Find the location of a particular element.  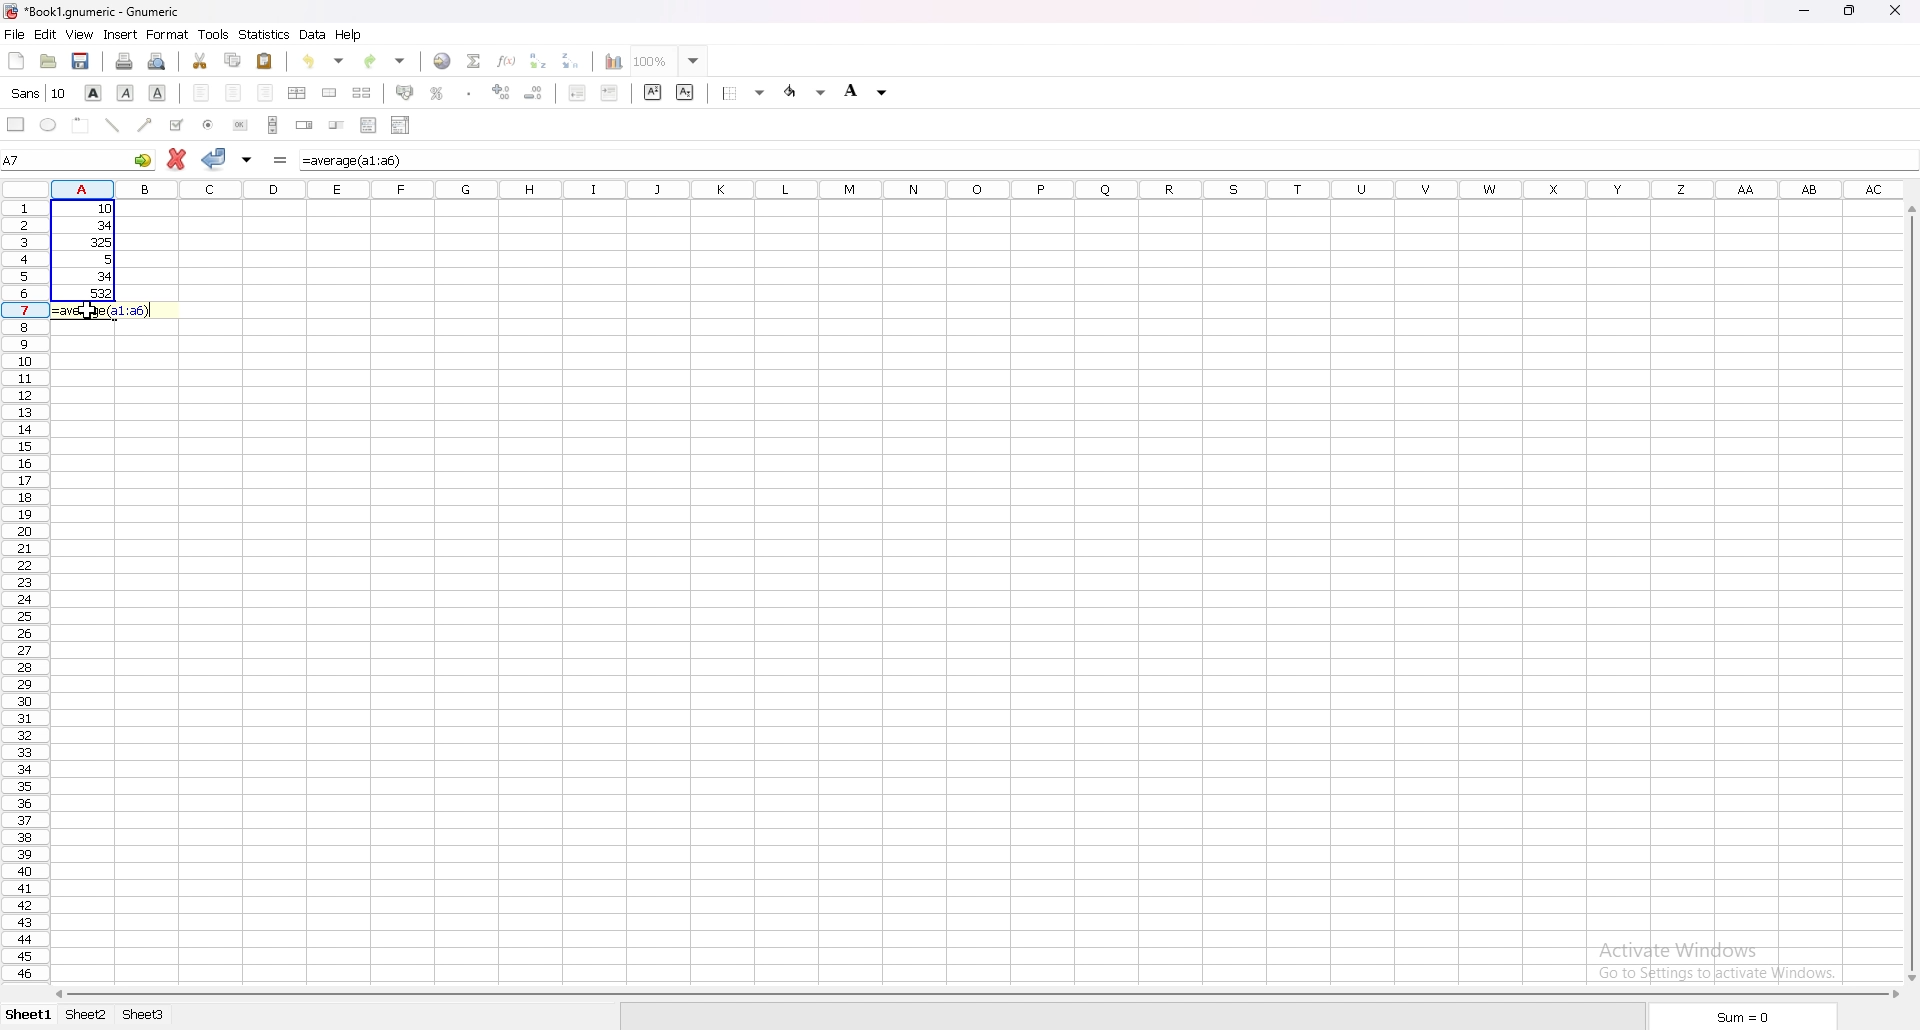

split merged cells is located at coordinates (362, 92).